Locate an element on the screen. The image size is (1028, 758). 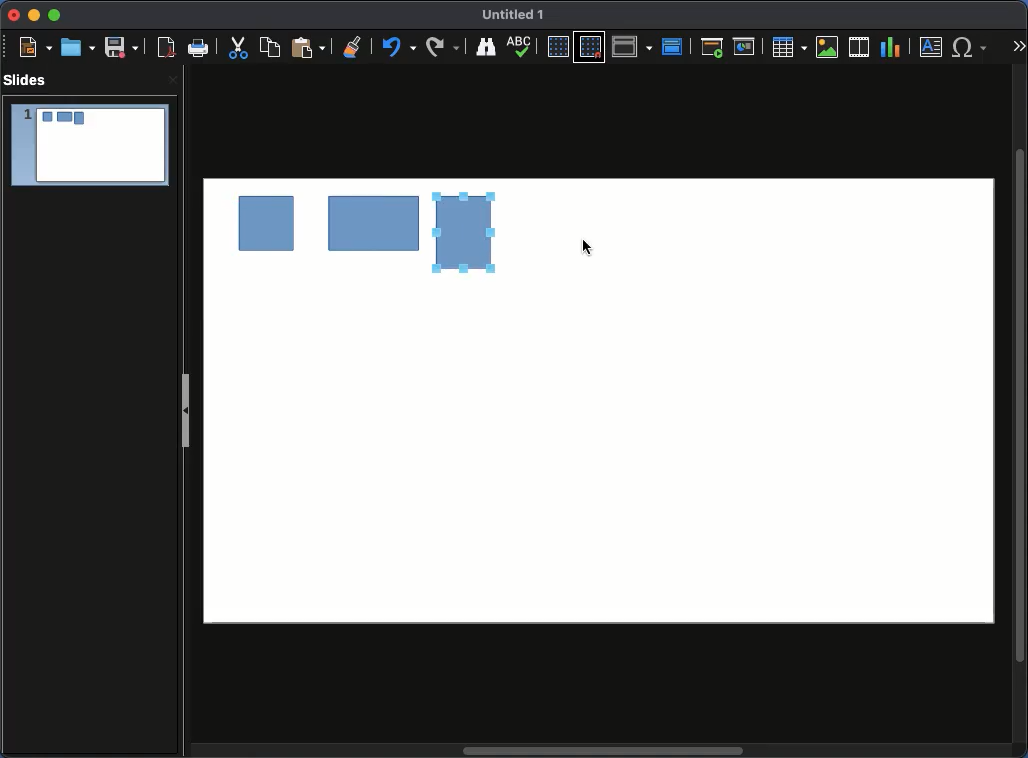
Undo is located at coordinates (352, 43).